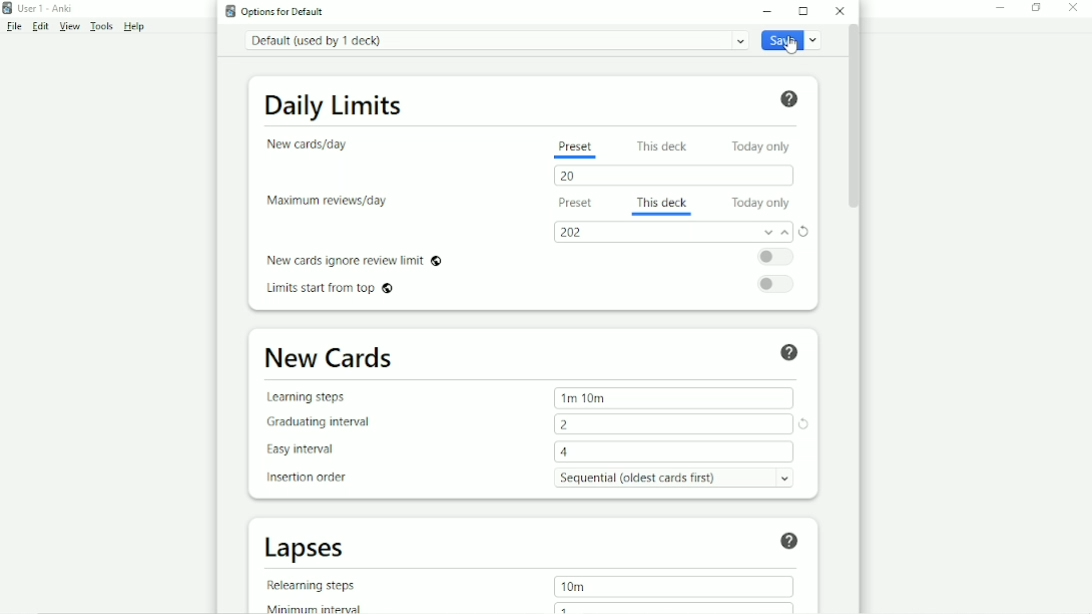  What do you see at coordinates (804, 11) in the screenshot?
I see `Maximize` at bounding box center [804, 11].